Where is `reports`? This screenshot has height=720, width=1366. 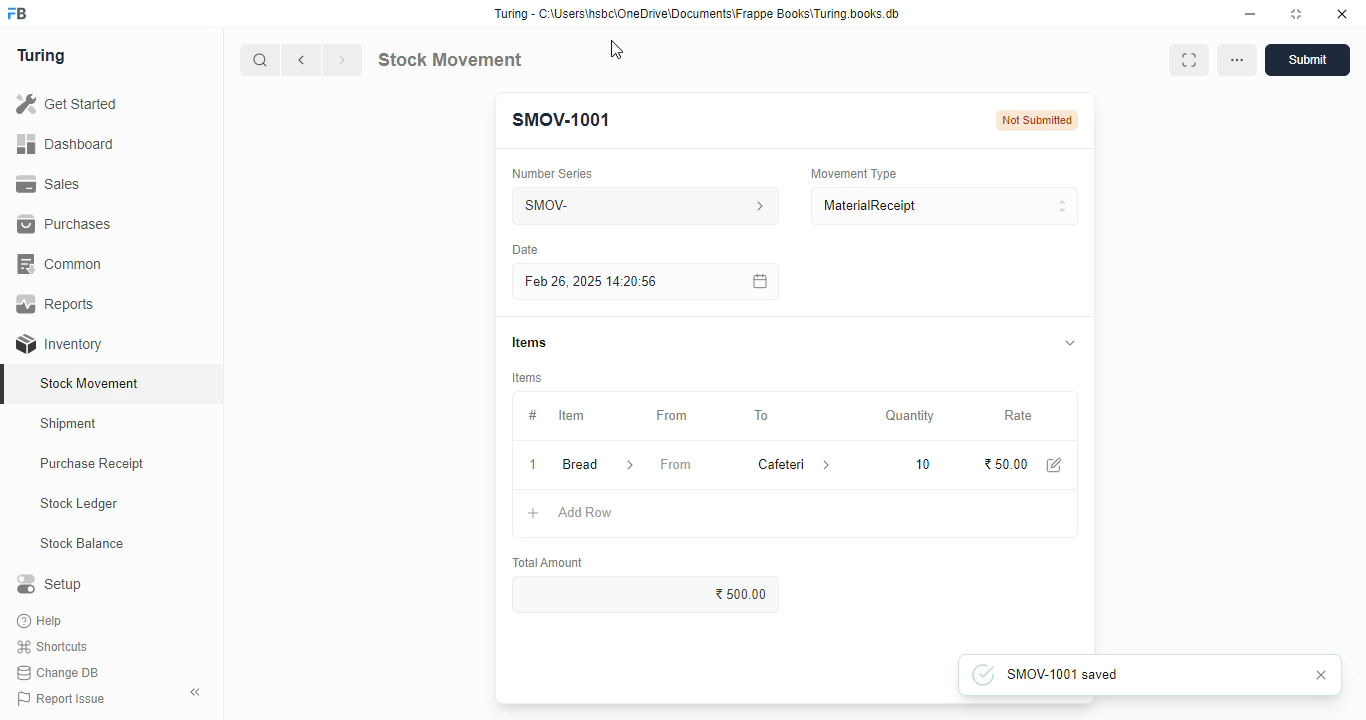 reports is located at coordinates (57, 303).